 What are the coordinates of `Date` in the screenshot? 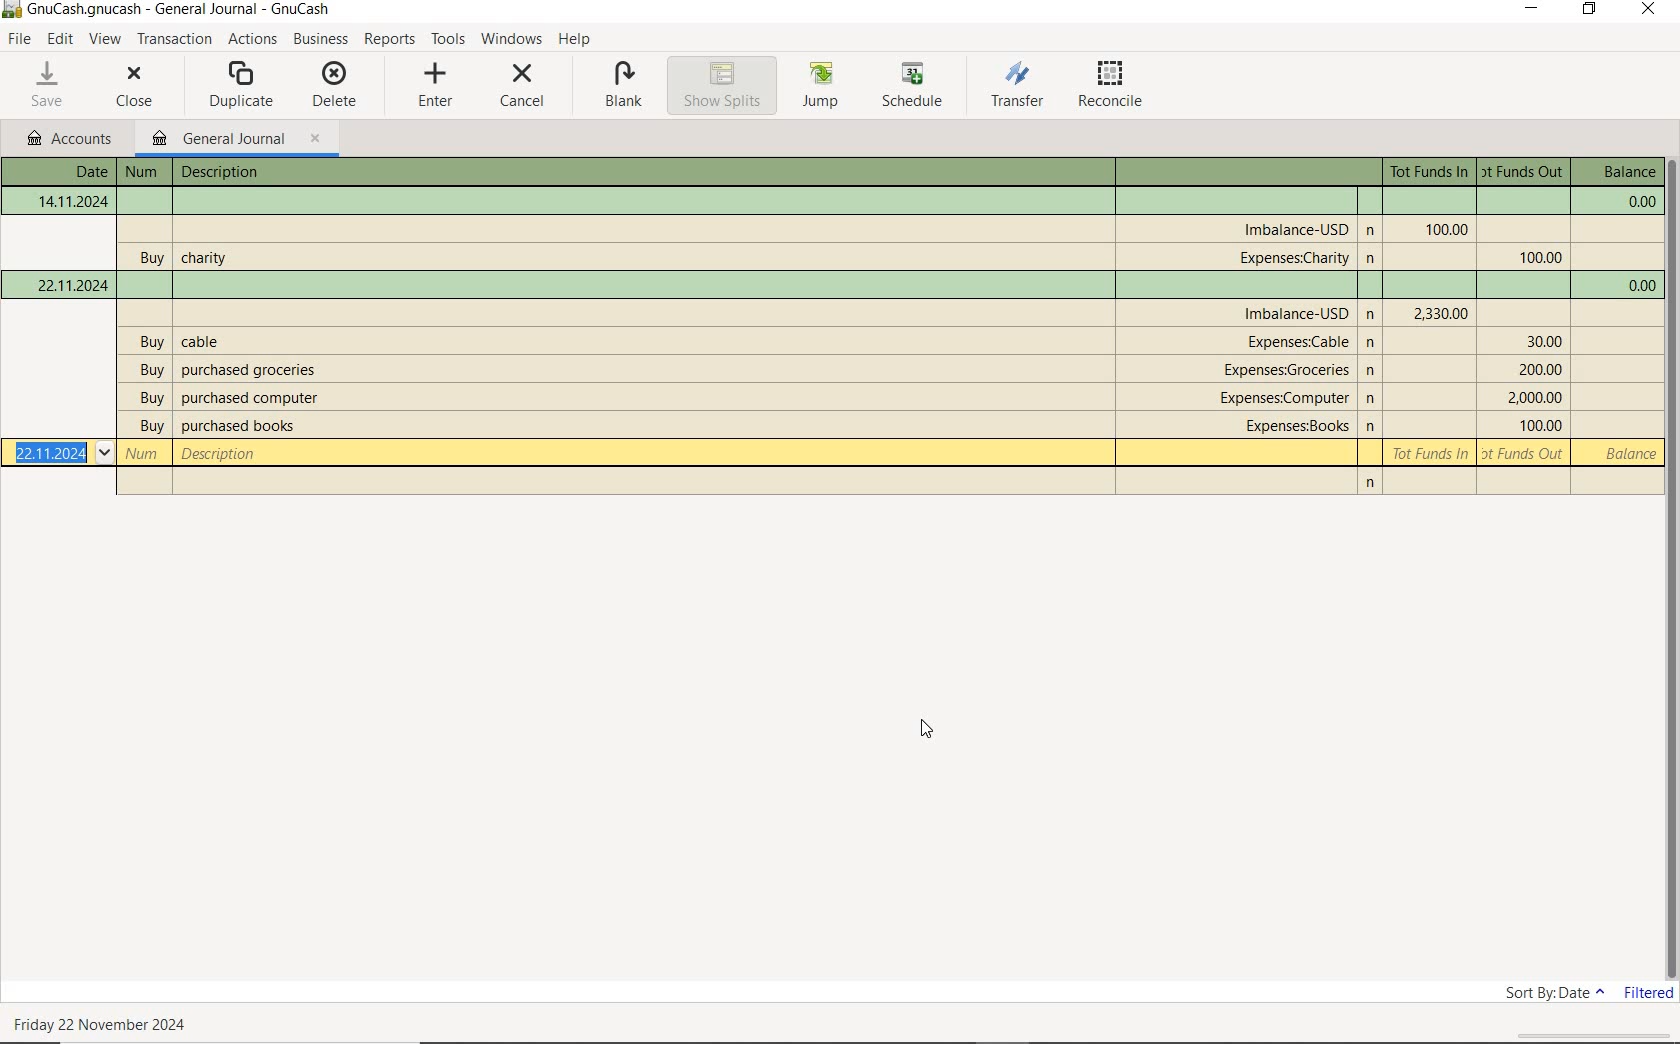 It's located at (51, 453).